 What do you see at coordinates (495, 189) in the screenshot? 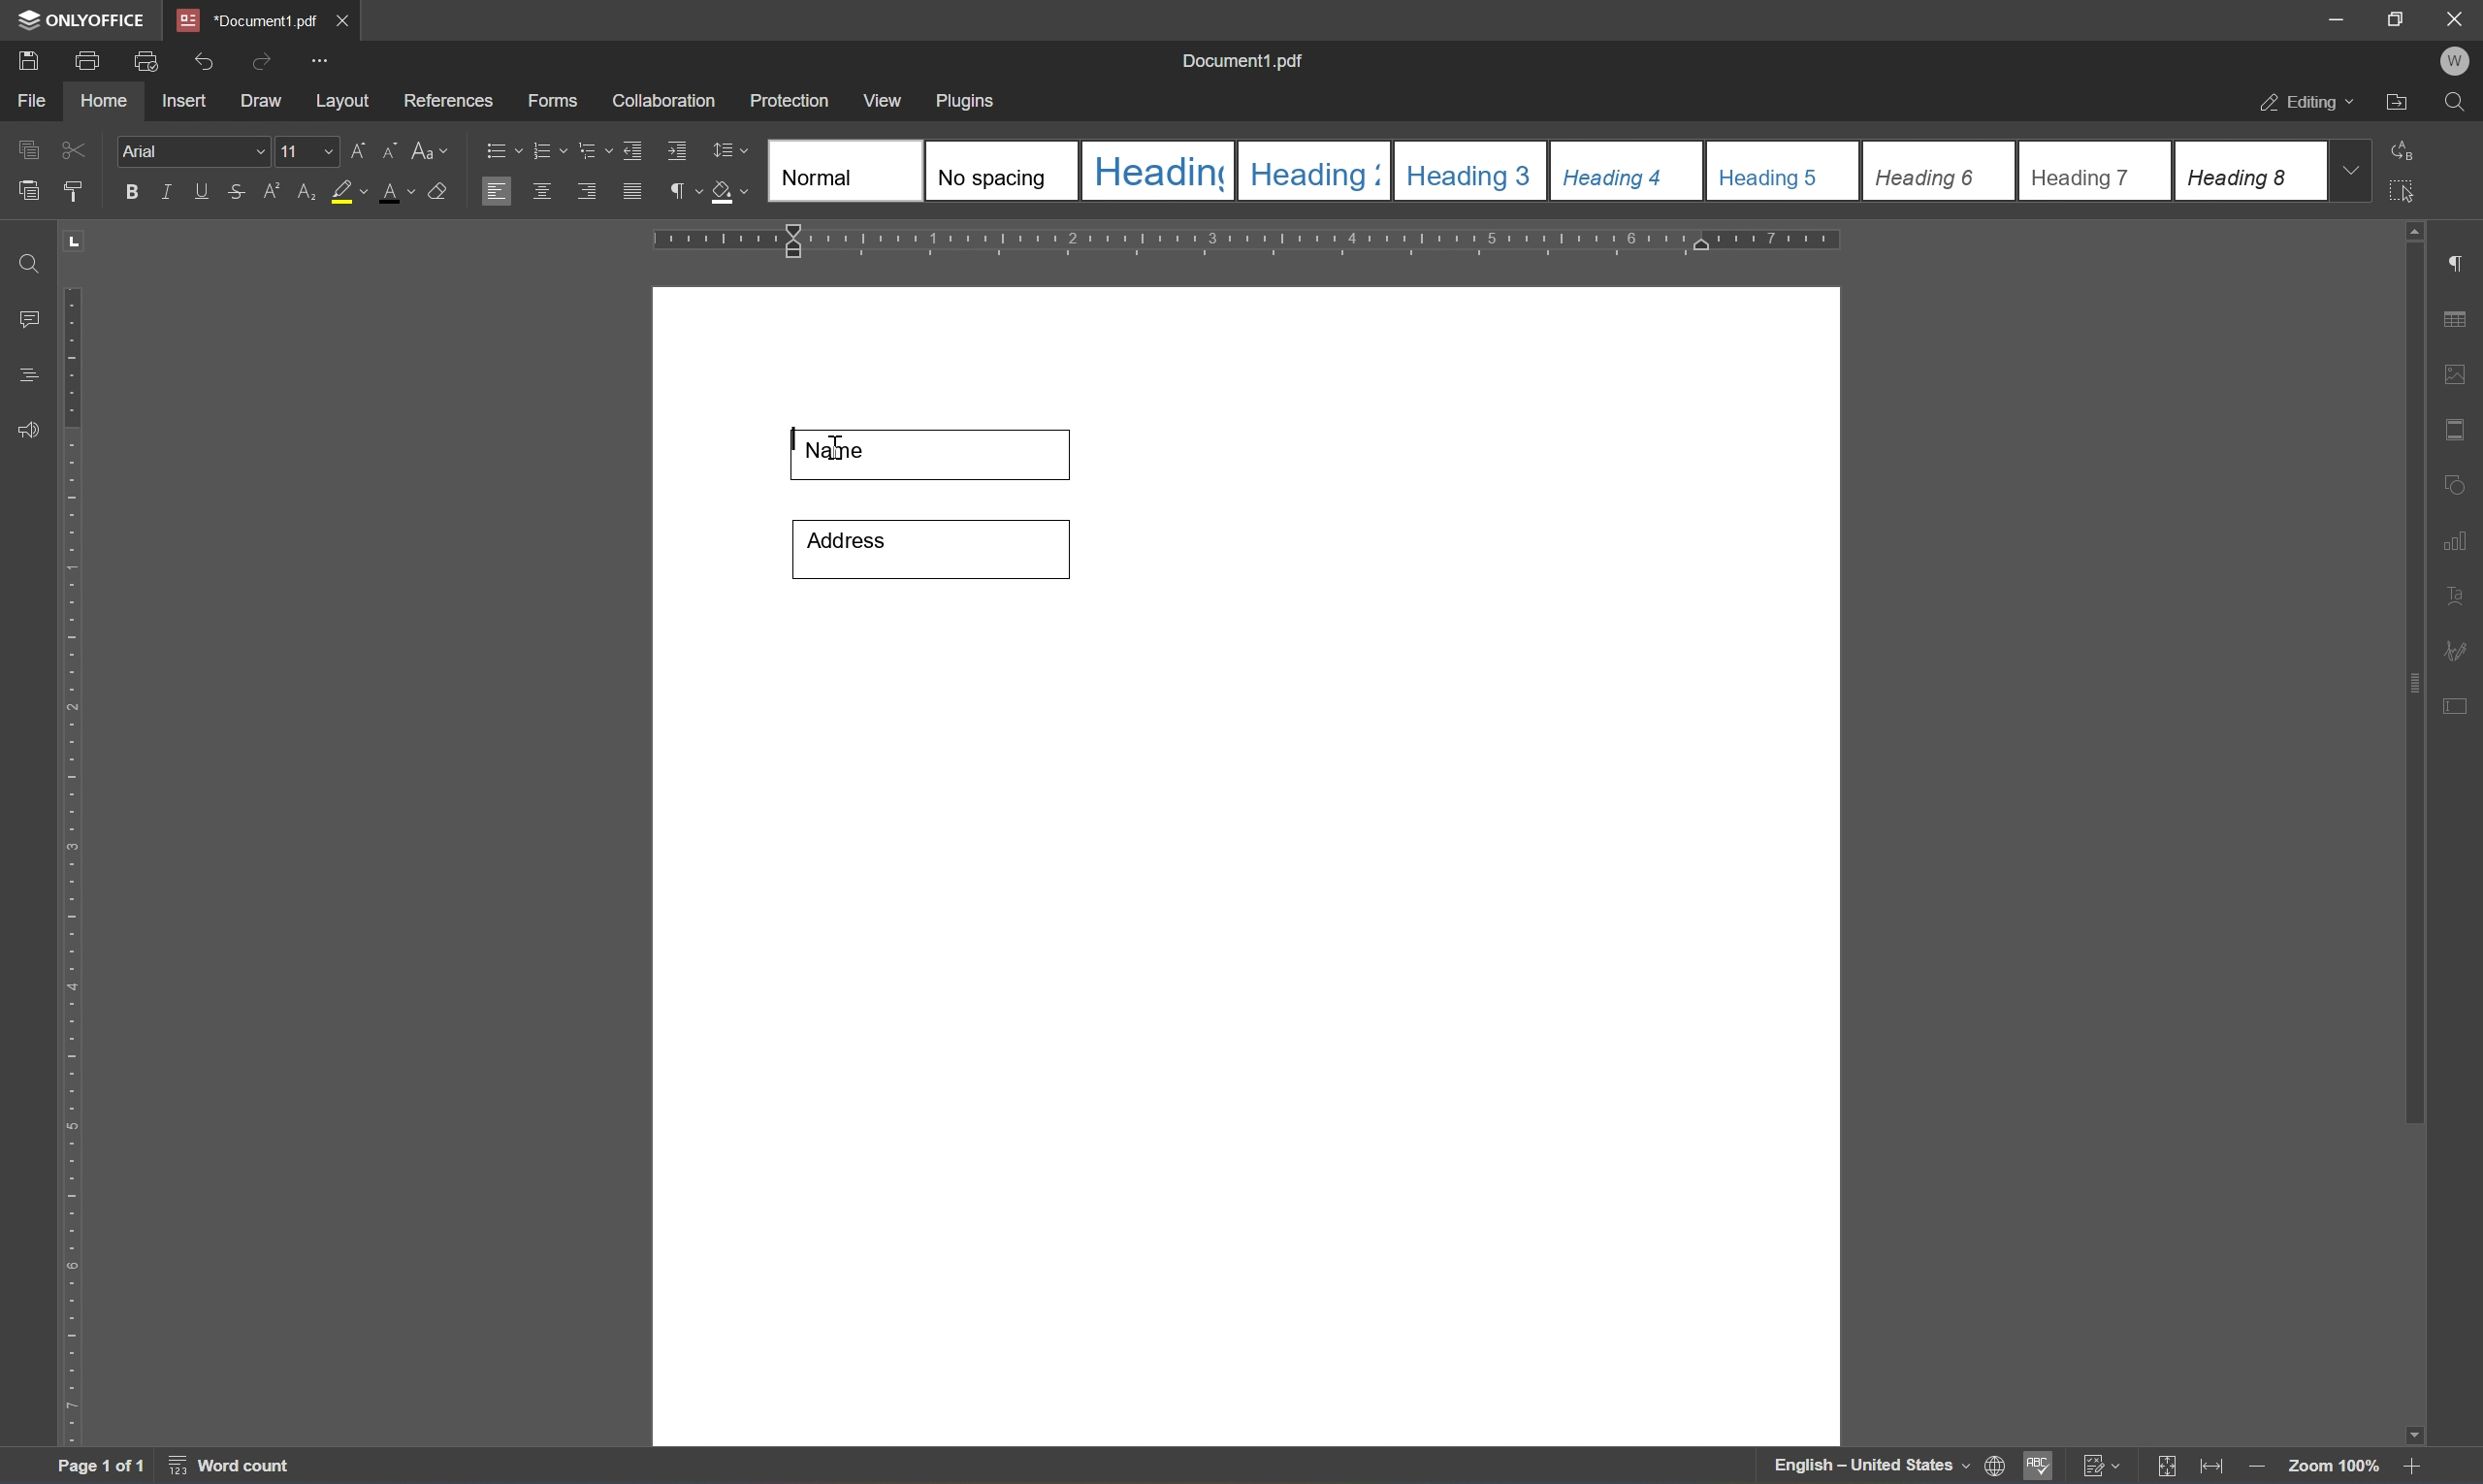
I see `align left` at bounding box center [495, 189].